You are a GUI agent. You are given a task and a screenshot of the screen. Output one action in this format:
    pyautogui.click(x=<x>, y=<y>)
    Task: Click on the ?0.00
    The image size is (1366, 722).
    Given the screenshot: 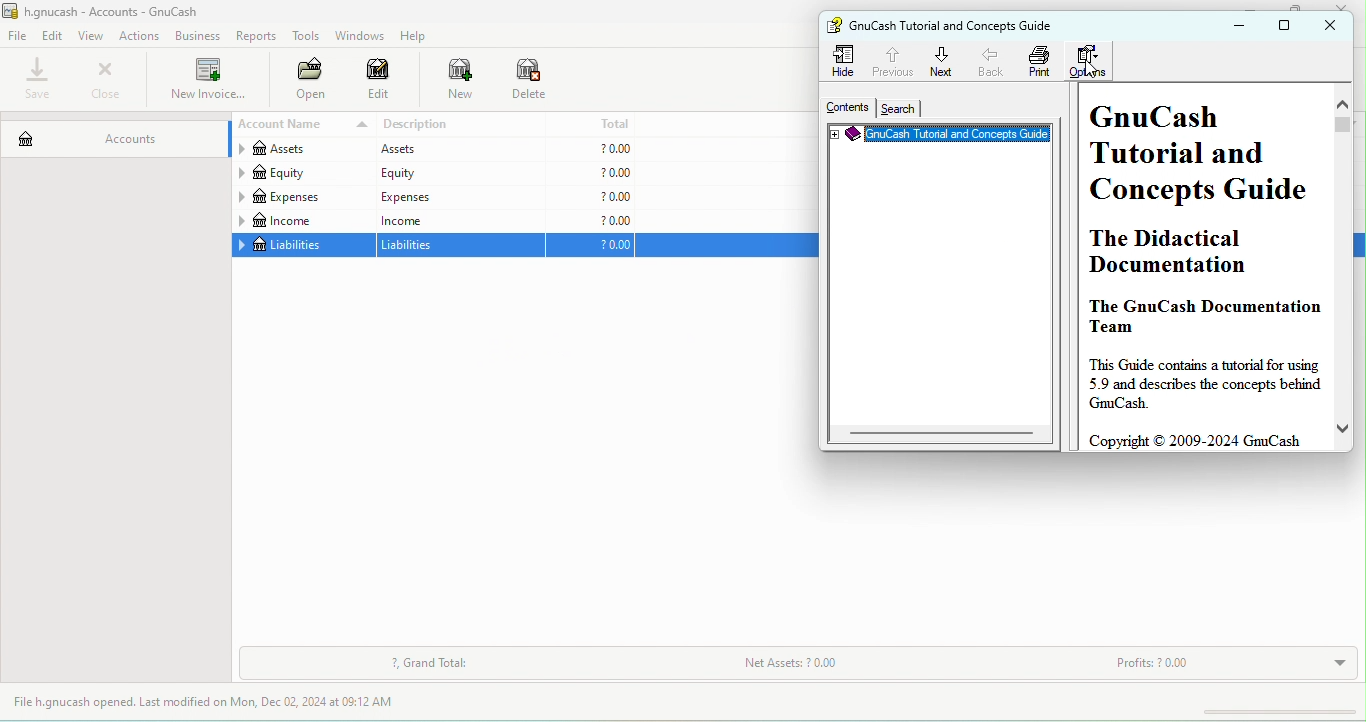 What is the action you would take?
    pyautogui.click(x=589, y=197)
    